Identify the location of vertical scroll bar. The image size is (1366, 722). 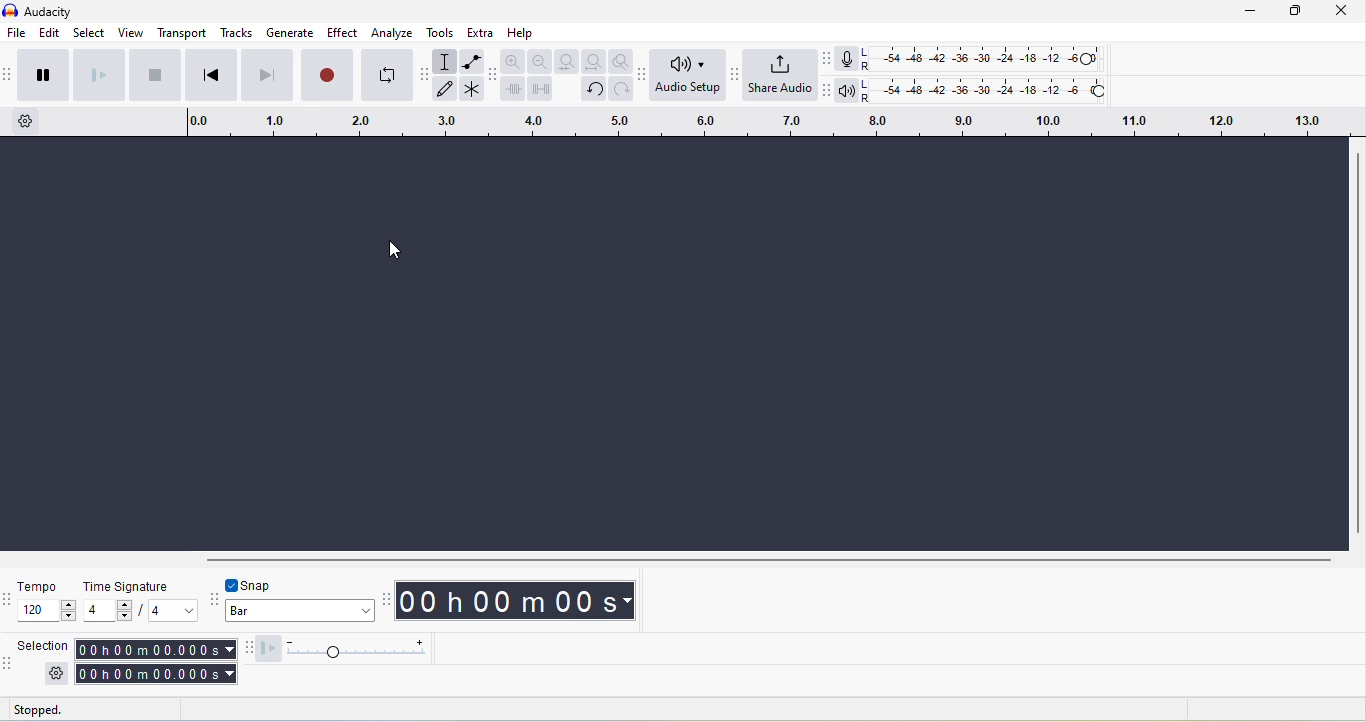
(1356, 342).